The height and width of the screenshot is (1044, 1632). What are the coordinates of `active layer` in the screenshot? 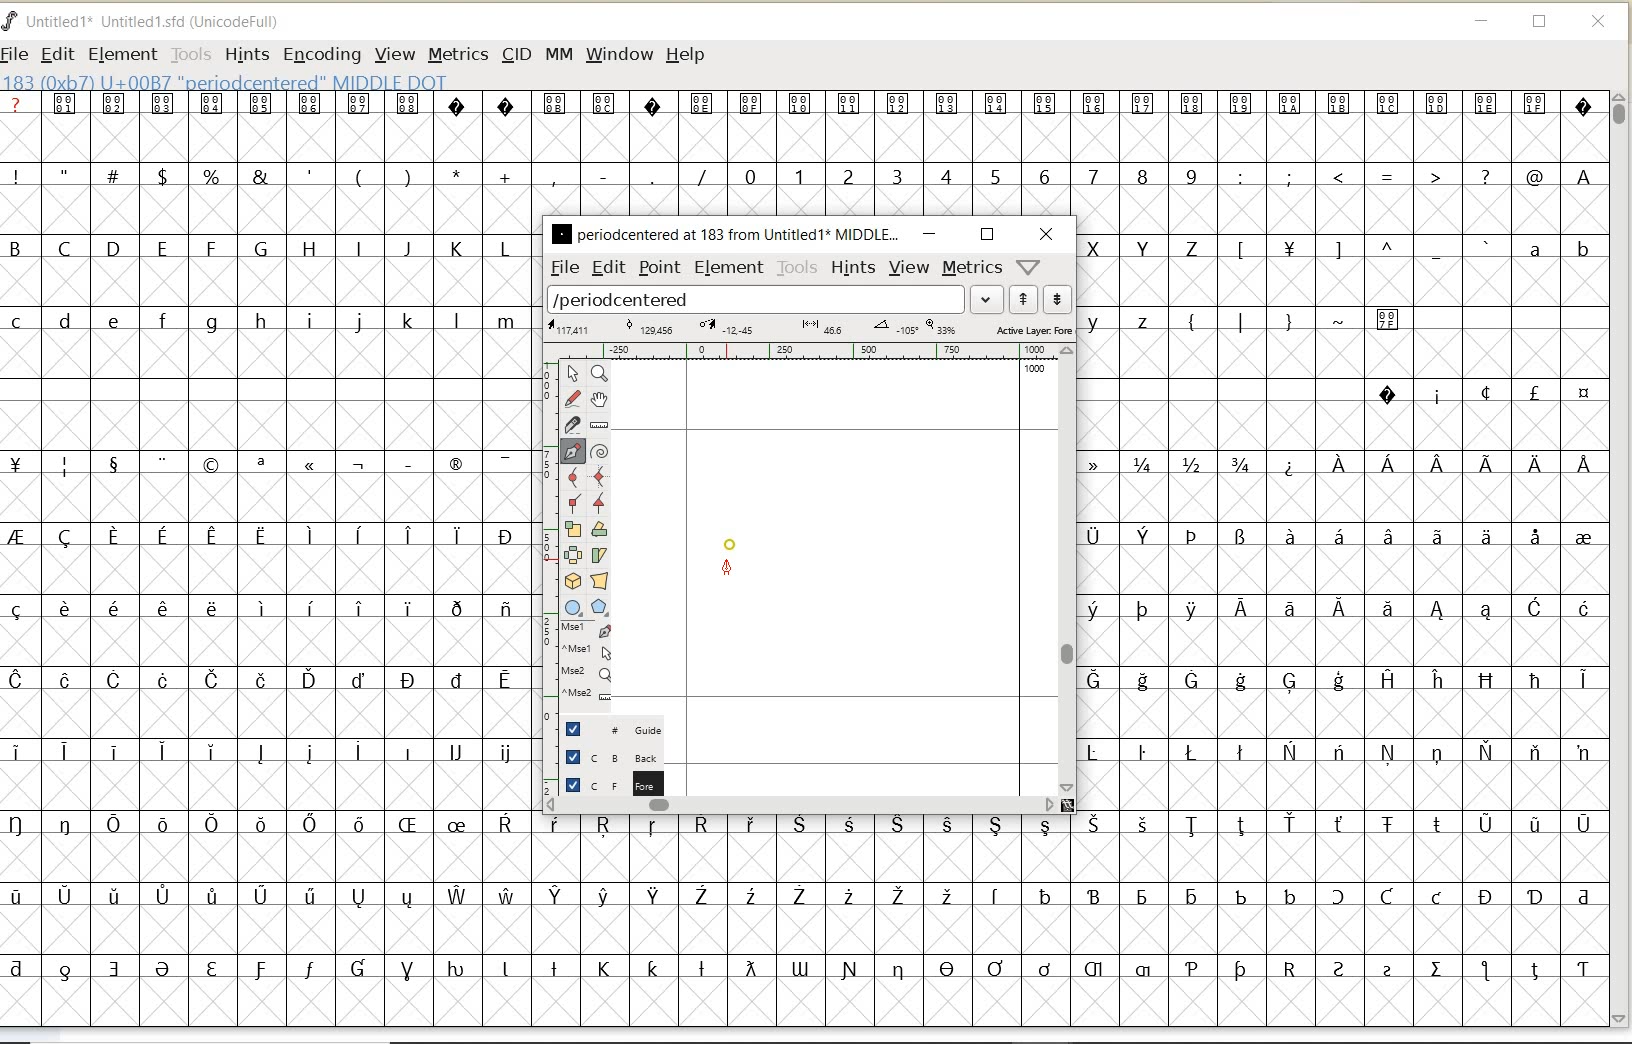 It's located at (808, 329).